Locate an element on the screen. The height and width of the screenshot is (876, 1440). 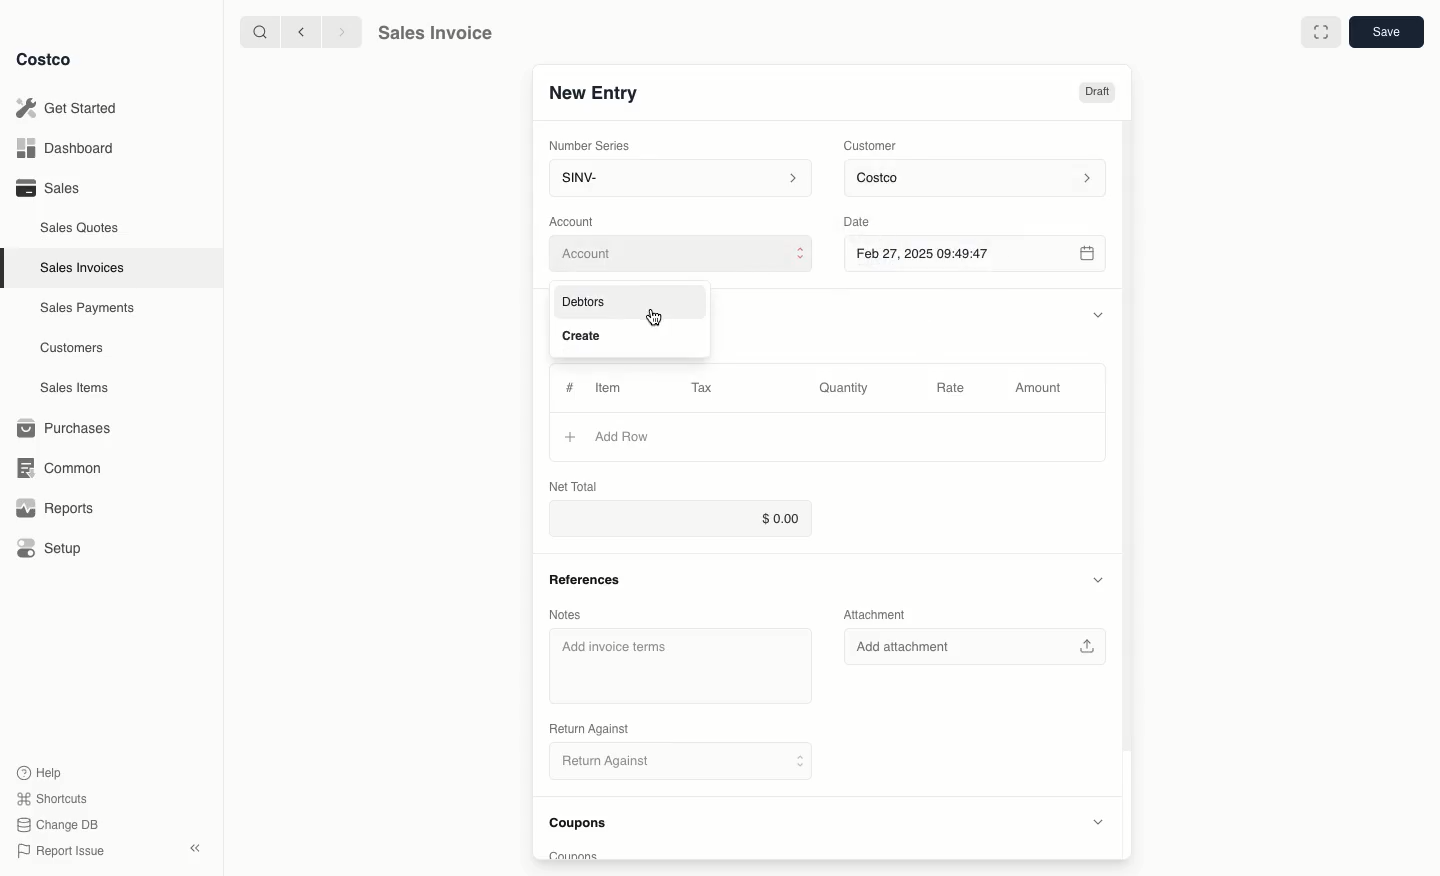
search is located at coordinates (256, 31).